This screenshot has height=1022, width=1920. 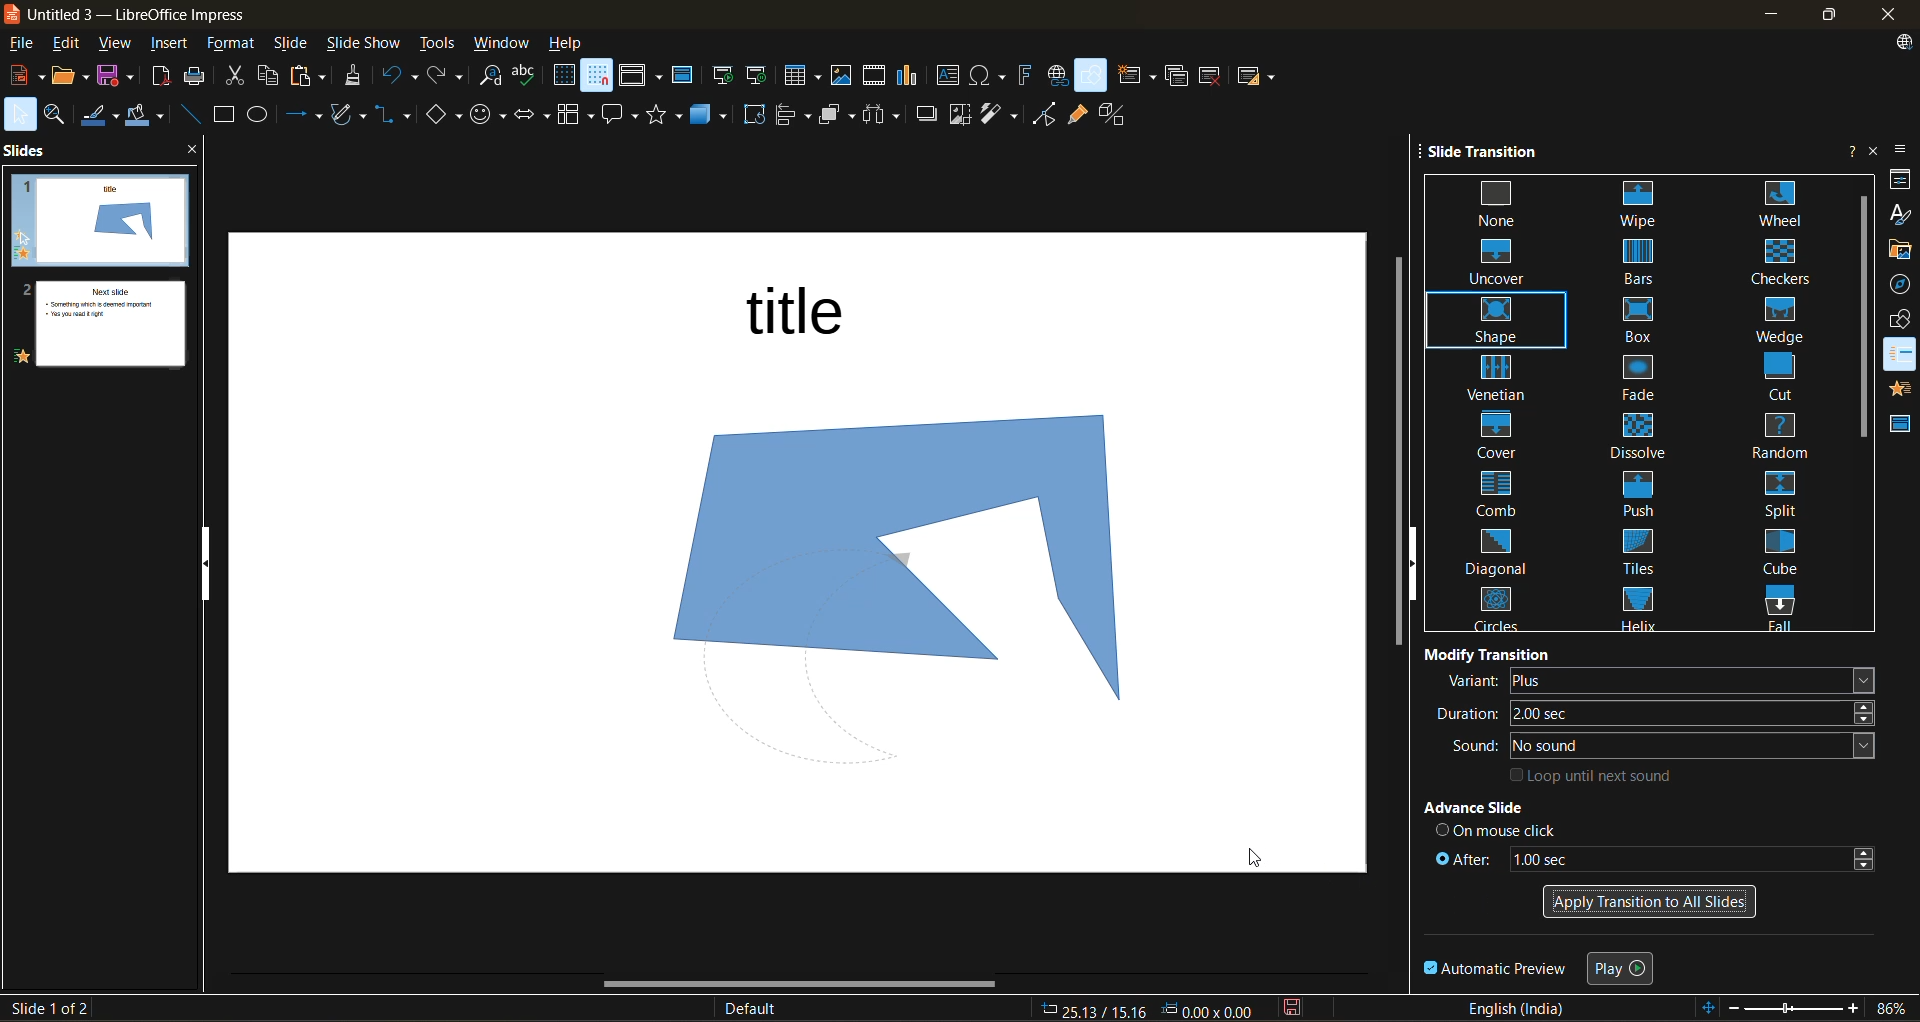 What do you see at coordinates (1497, 970) in the screenshot?
I see `automatic preview` at bounding box center [1497, 970].